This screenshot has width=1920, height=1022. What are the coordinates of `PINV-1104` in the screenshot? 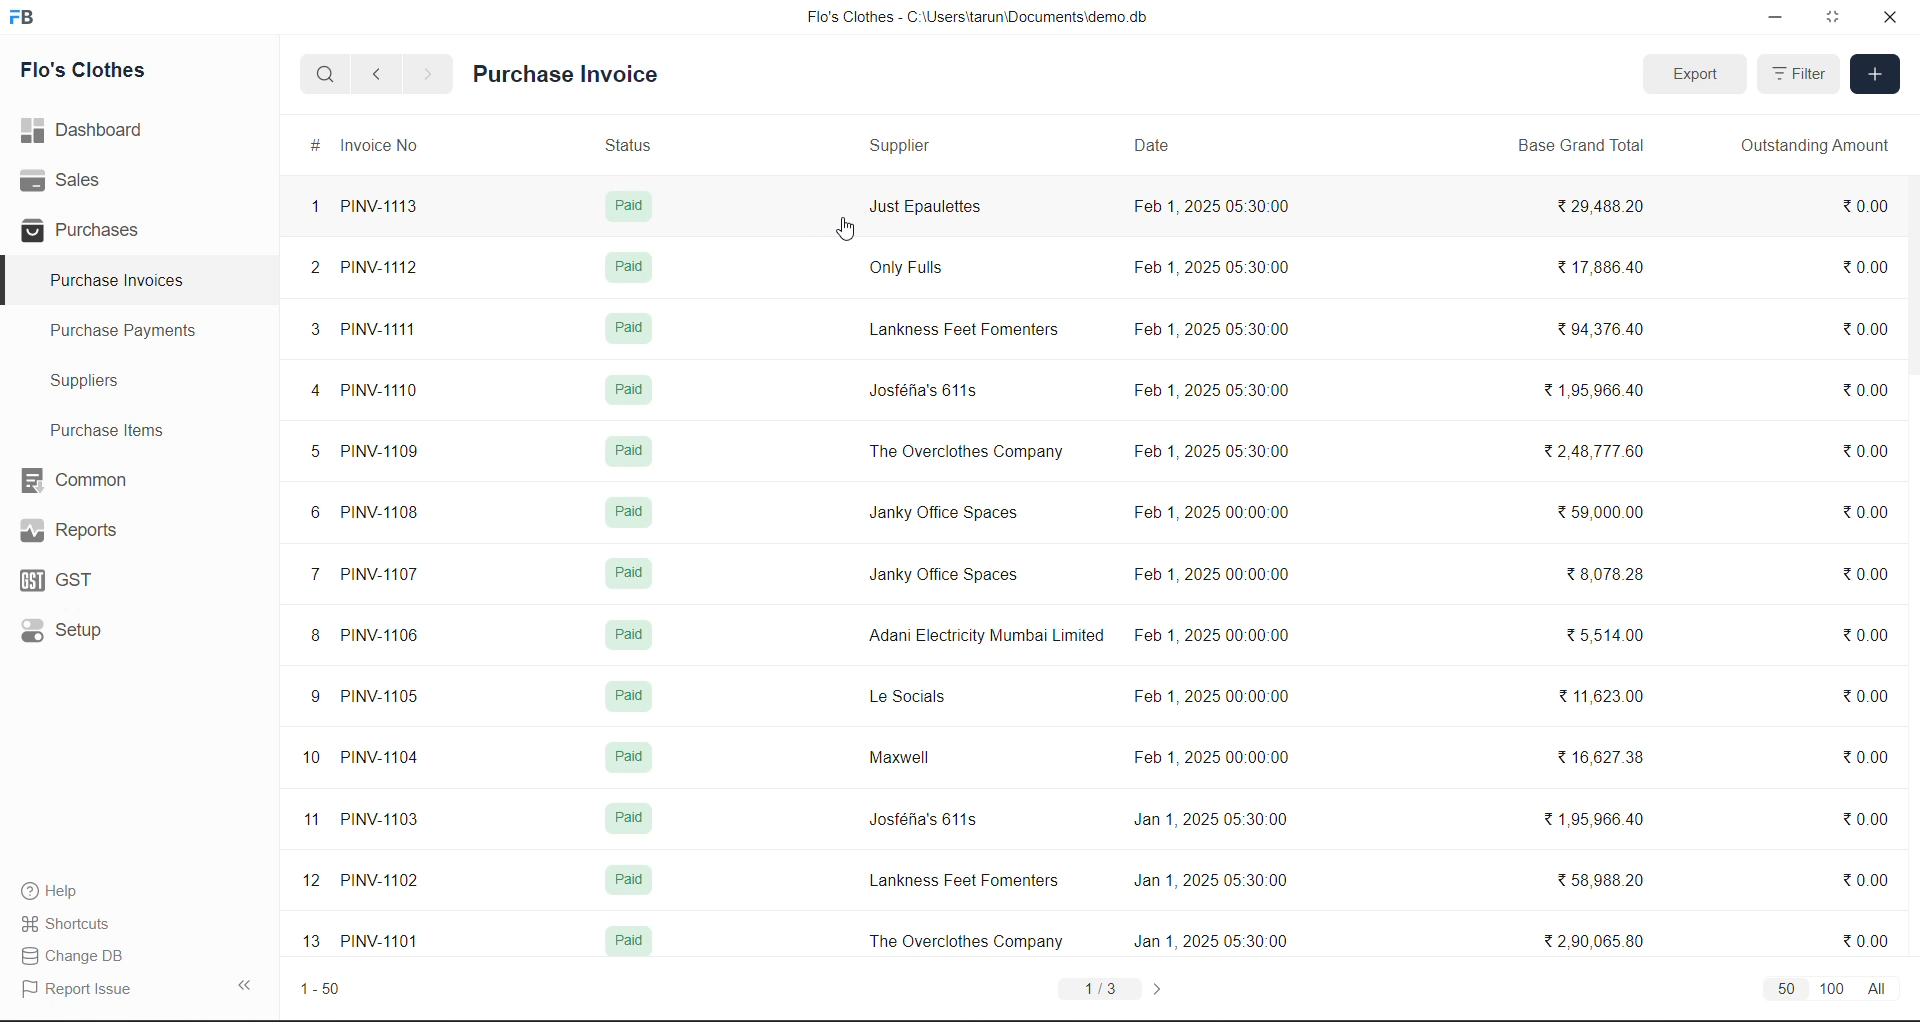 It's located at (384, 758).